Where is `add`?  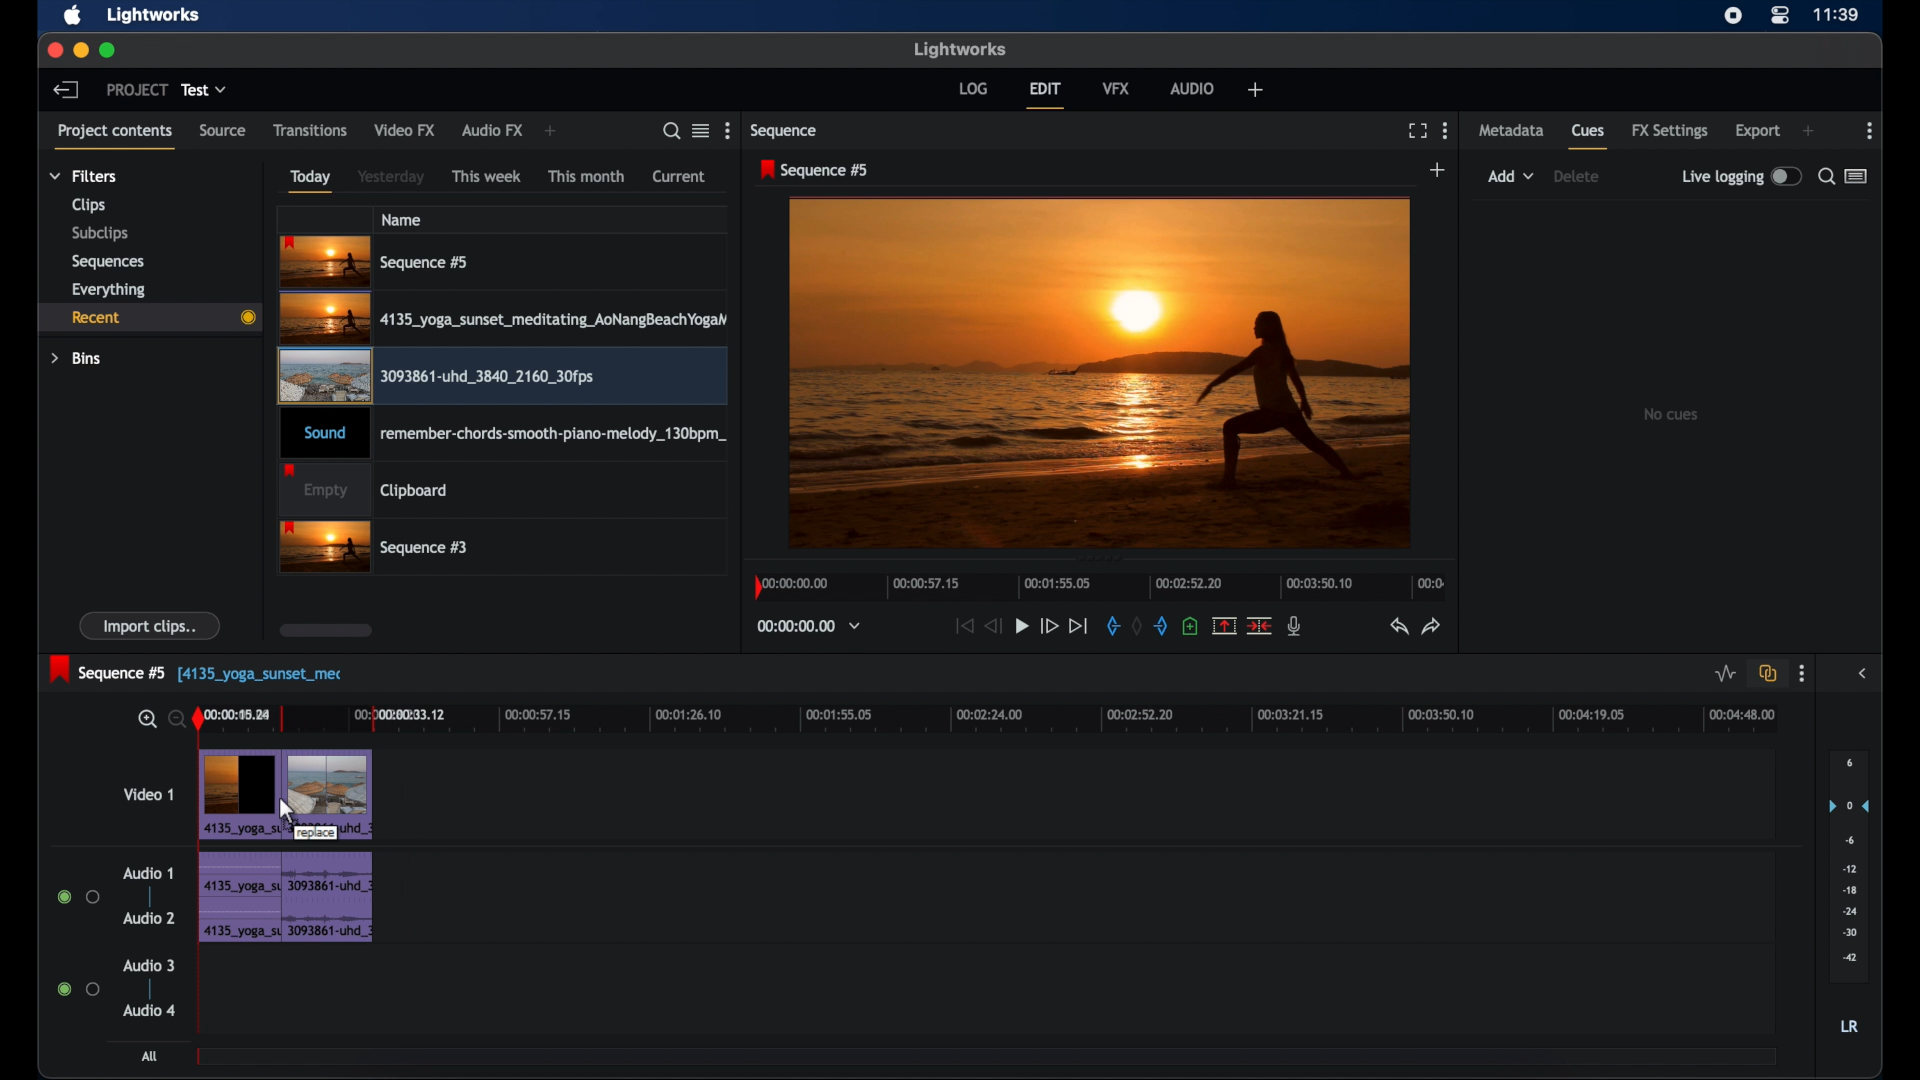
add is located at coordinates (1511, 176).